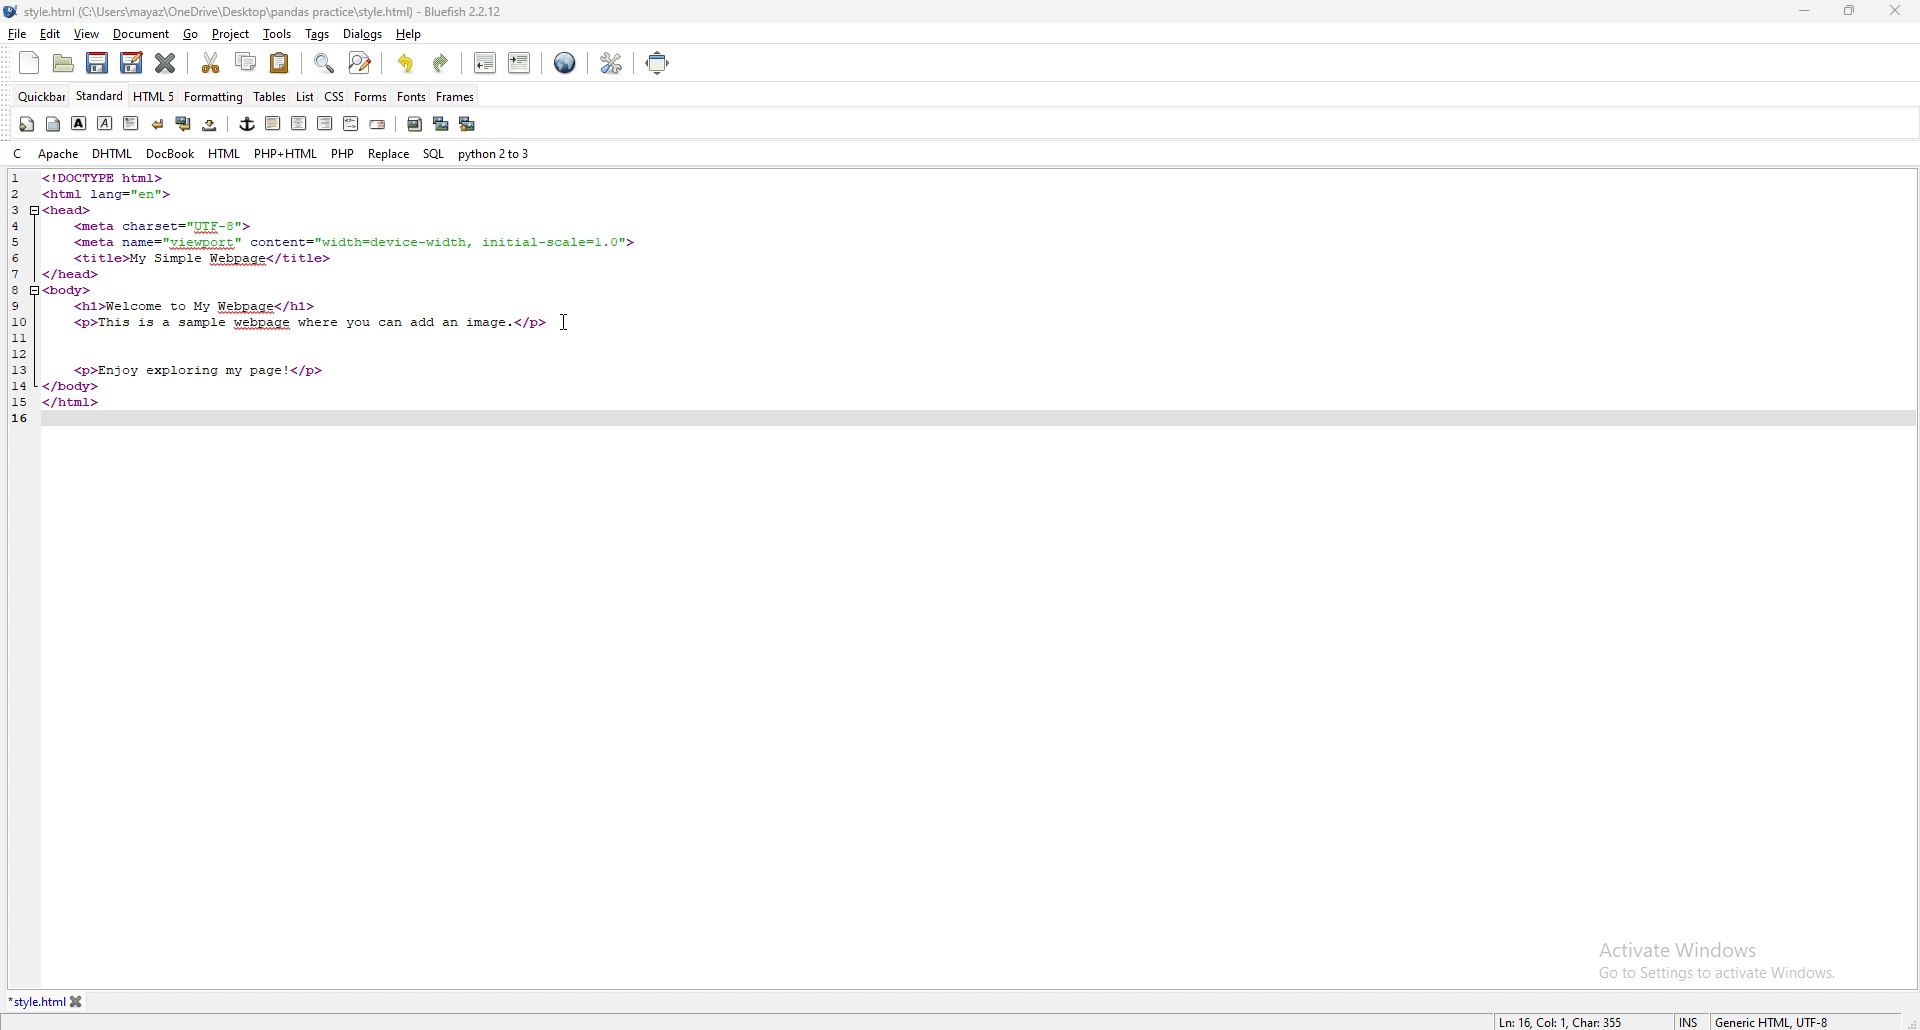 The image size is (1920, 1030). I want to click on Go to Settings to activate Windows., so click(1717, 971).